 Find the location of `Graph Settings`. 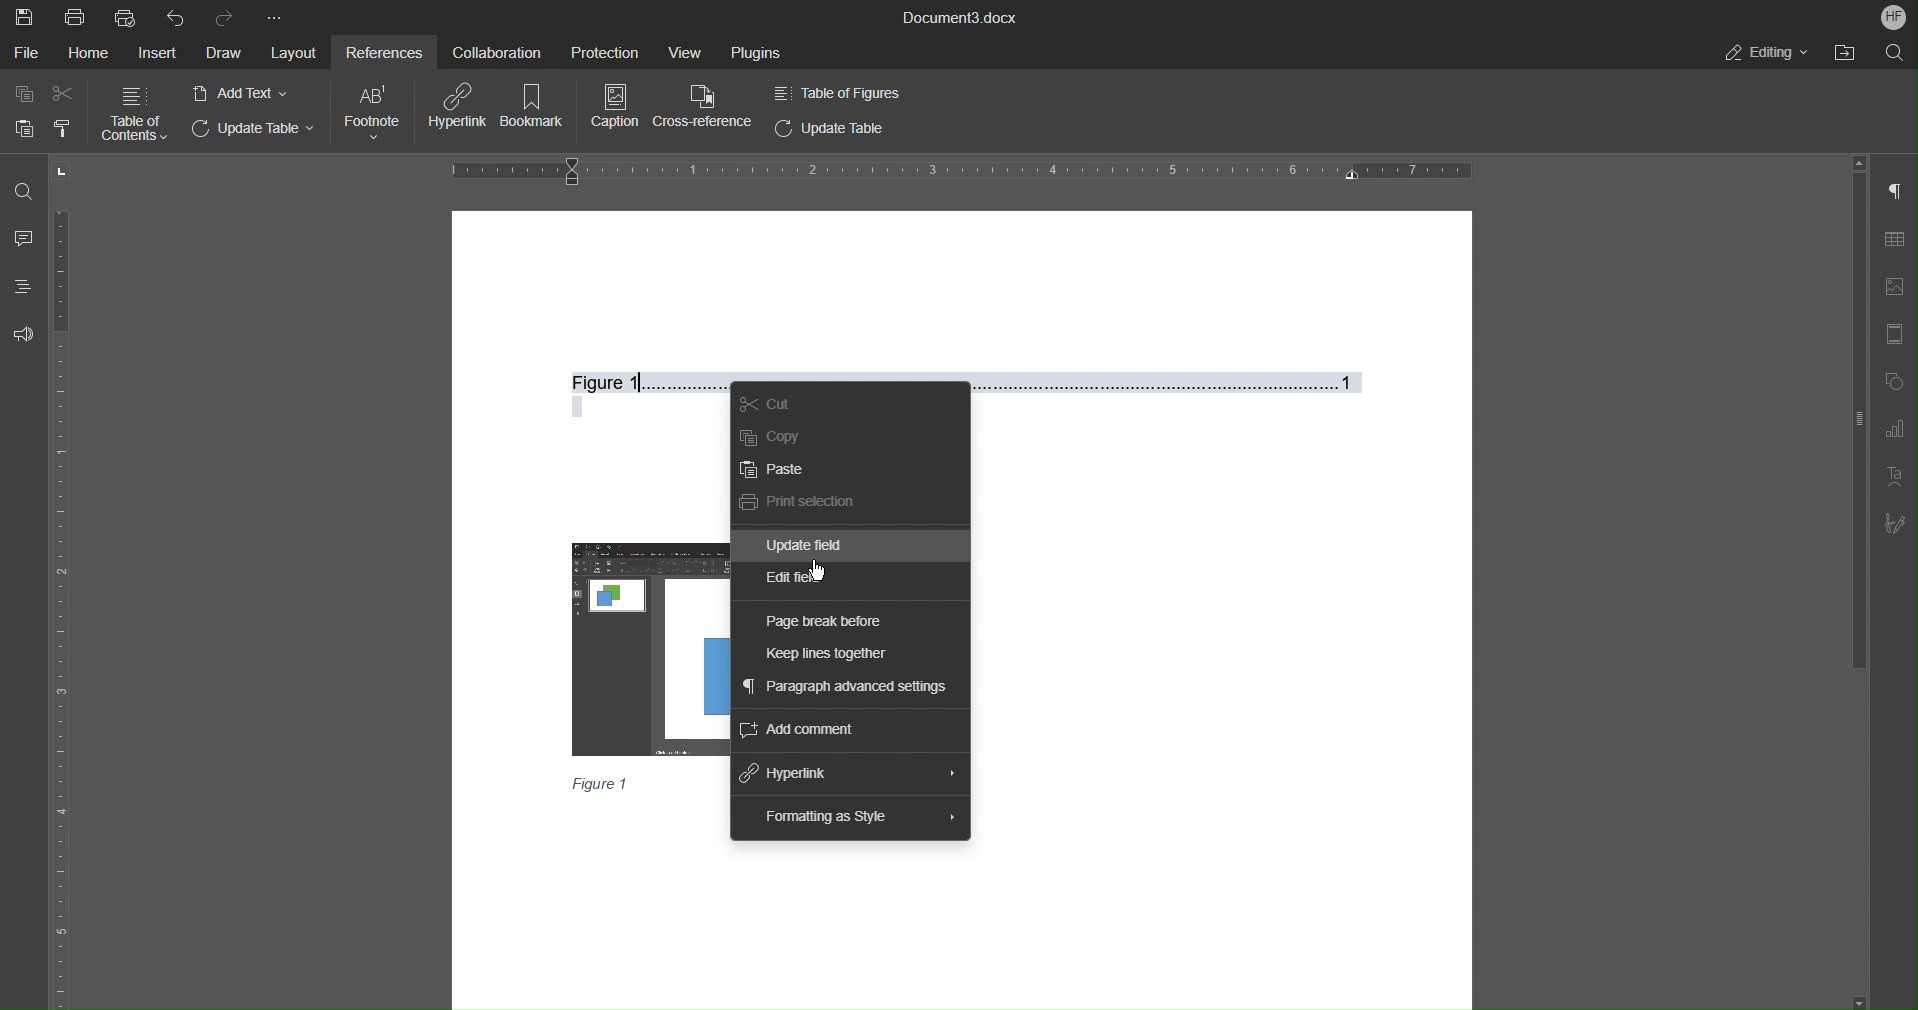

Graph Settings is located at coordinates (1896, 431).